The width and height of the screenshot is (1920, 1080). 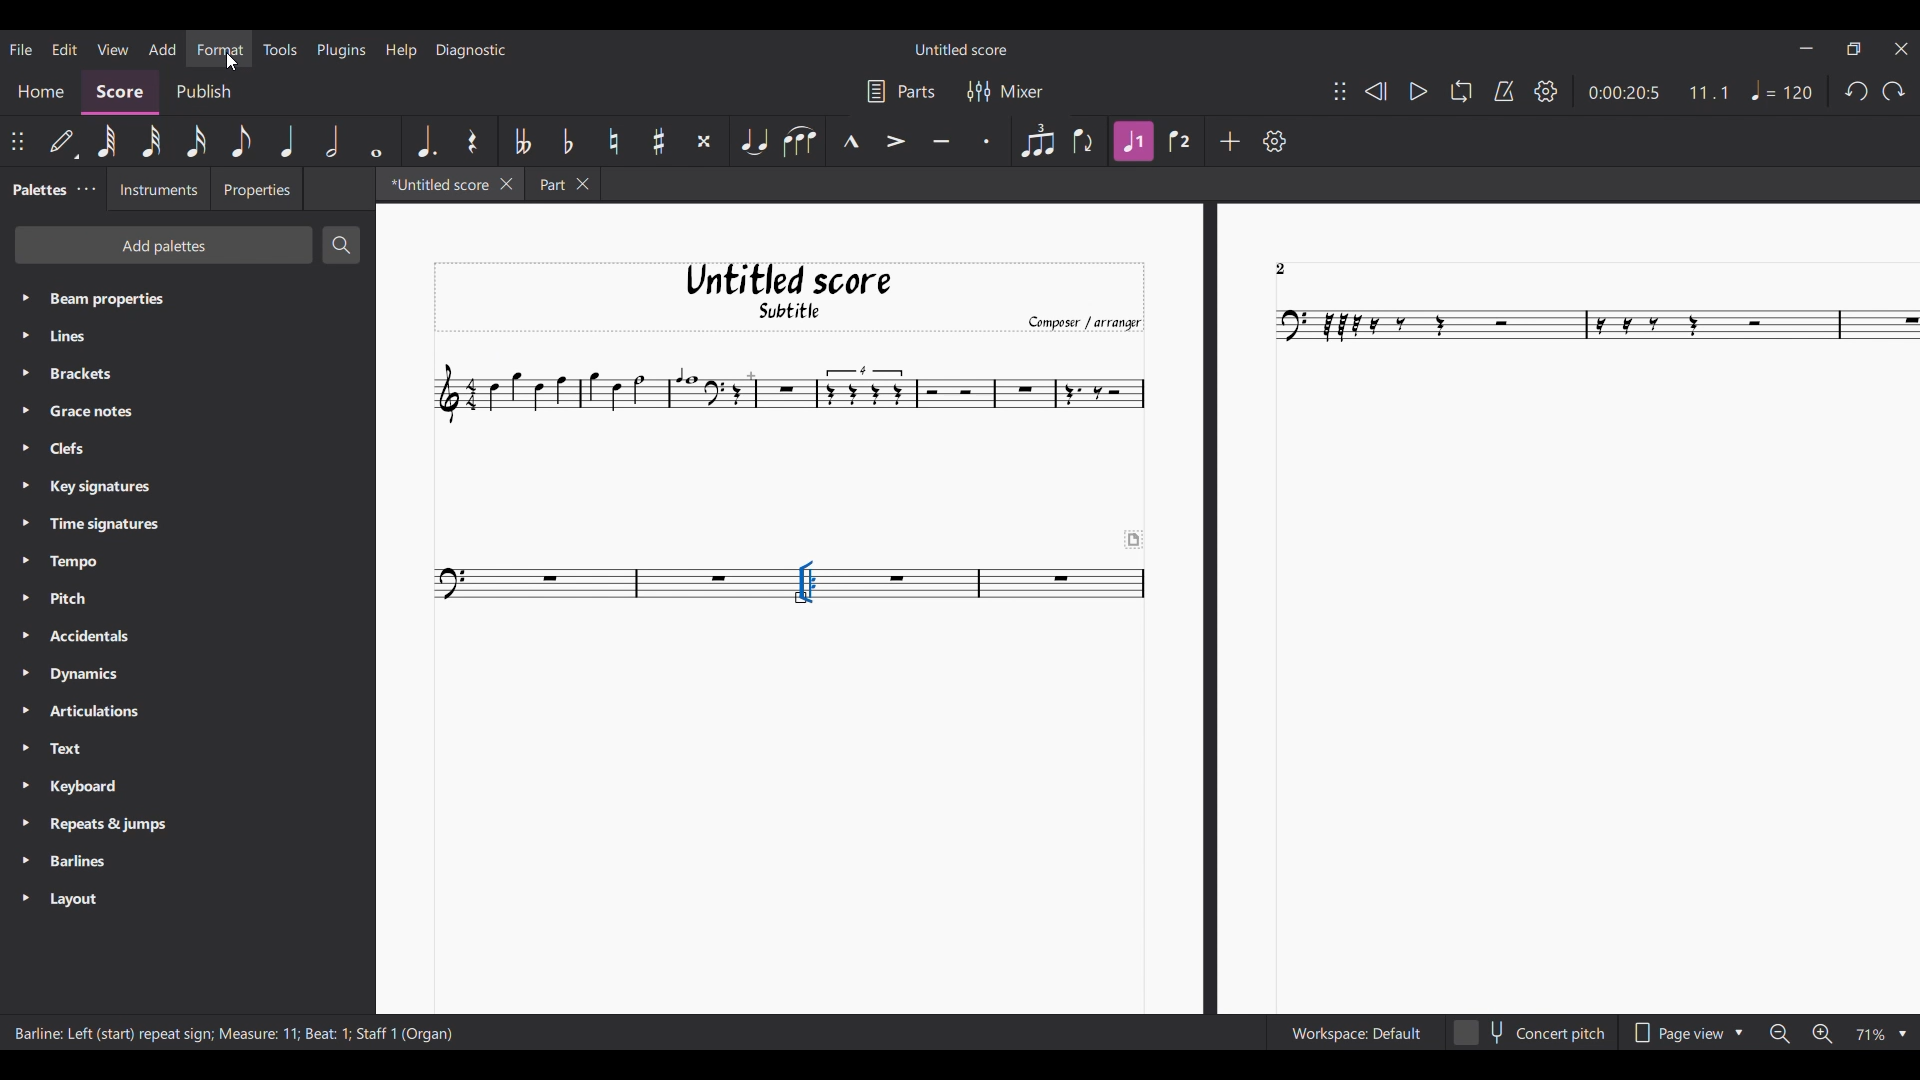 What do you see at coordinates (562, 184) in the screenshot?
I see `Other tab` at bounding box center [562, 184].